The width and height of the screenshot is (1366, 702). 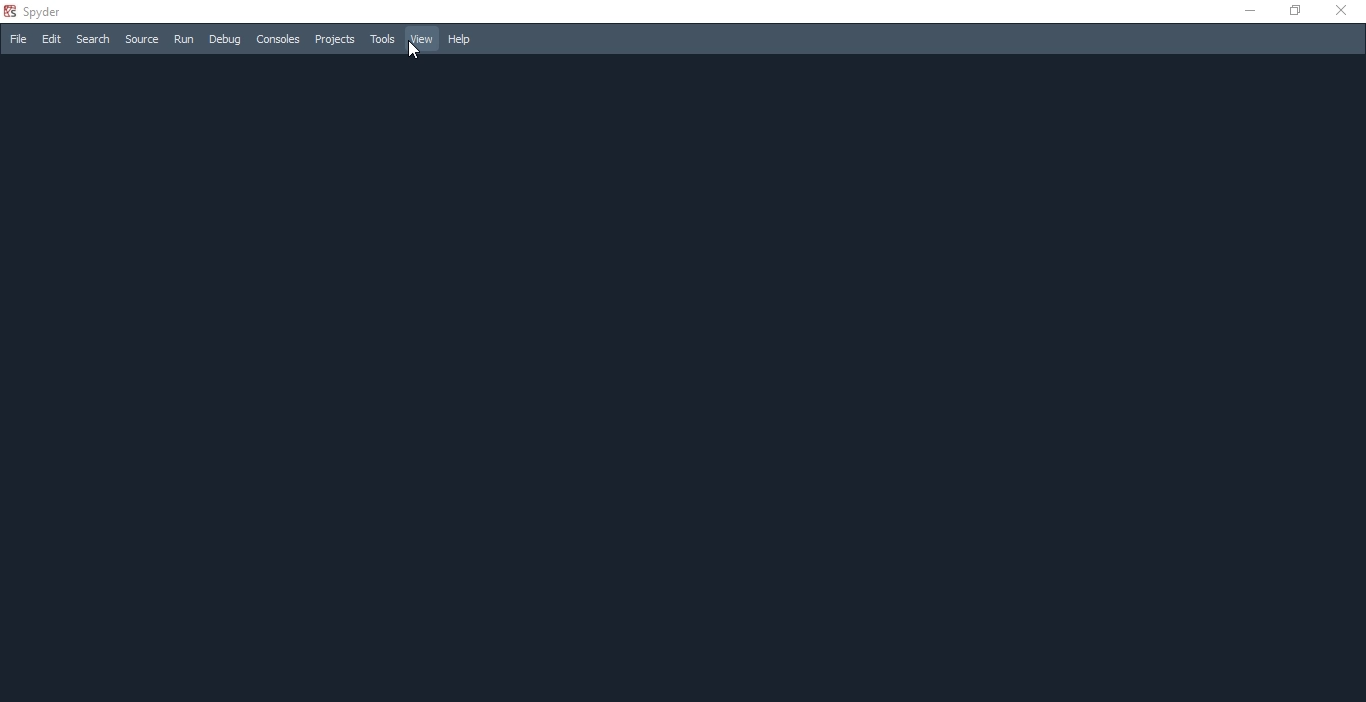 What do you see at coordinates (419, 39) in the screenshot?
I see `View` at bounding box center [419, 39].